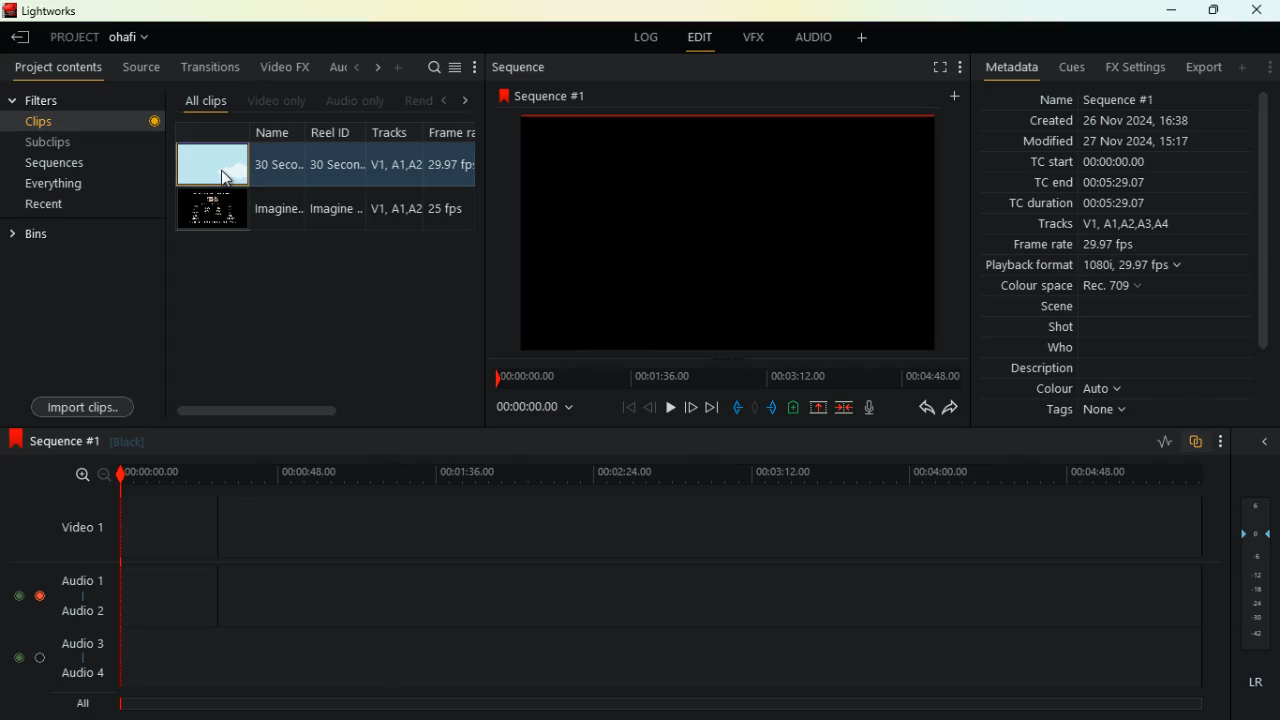  Describe the element at coordinates (705, 40) in the screenshot. I see `edit` at that location.